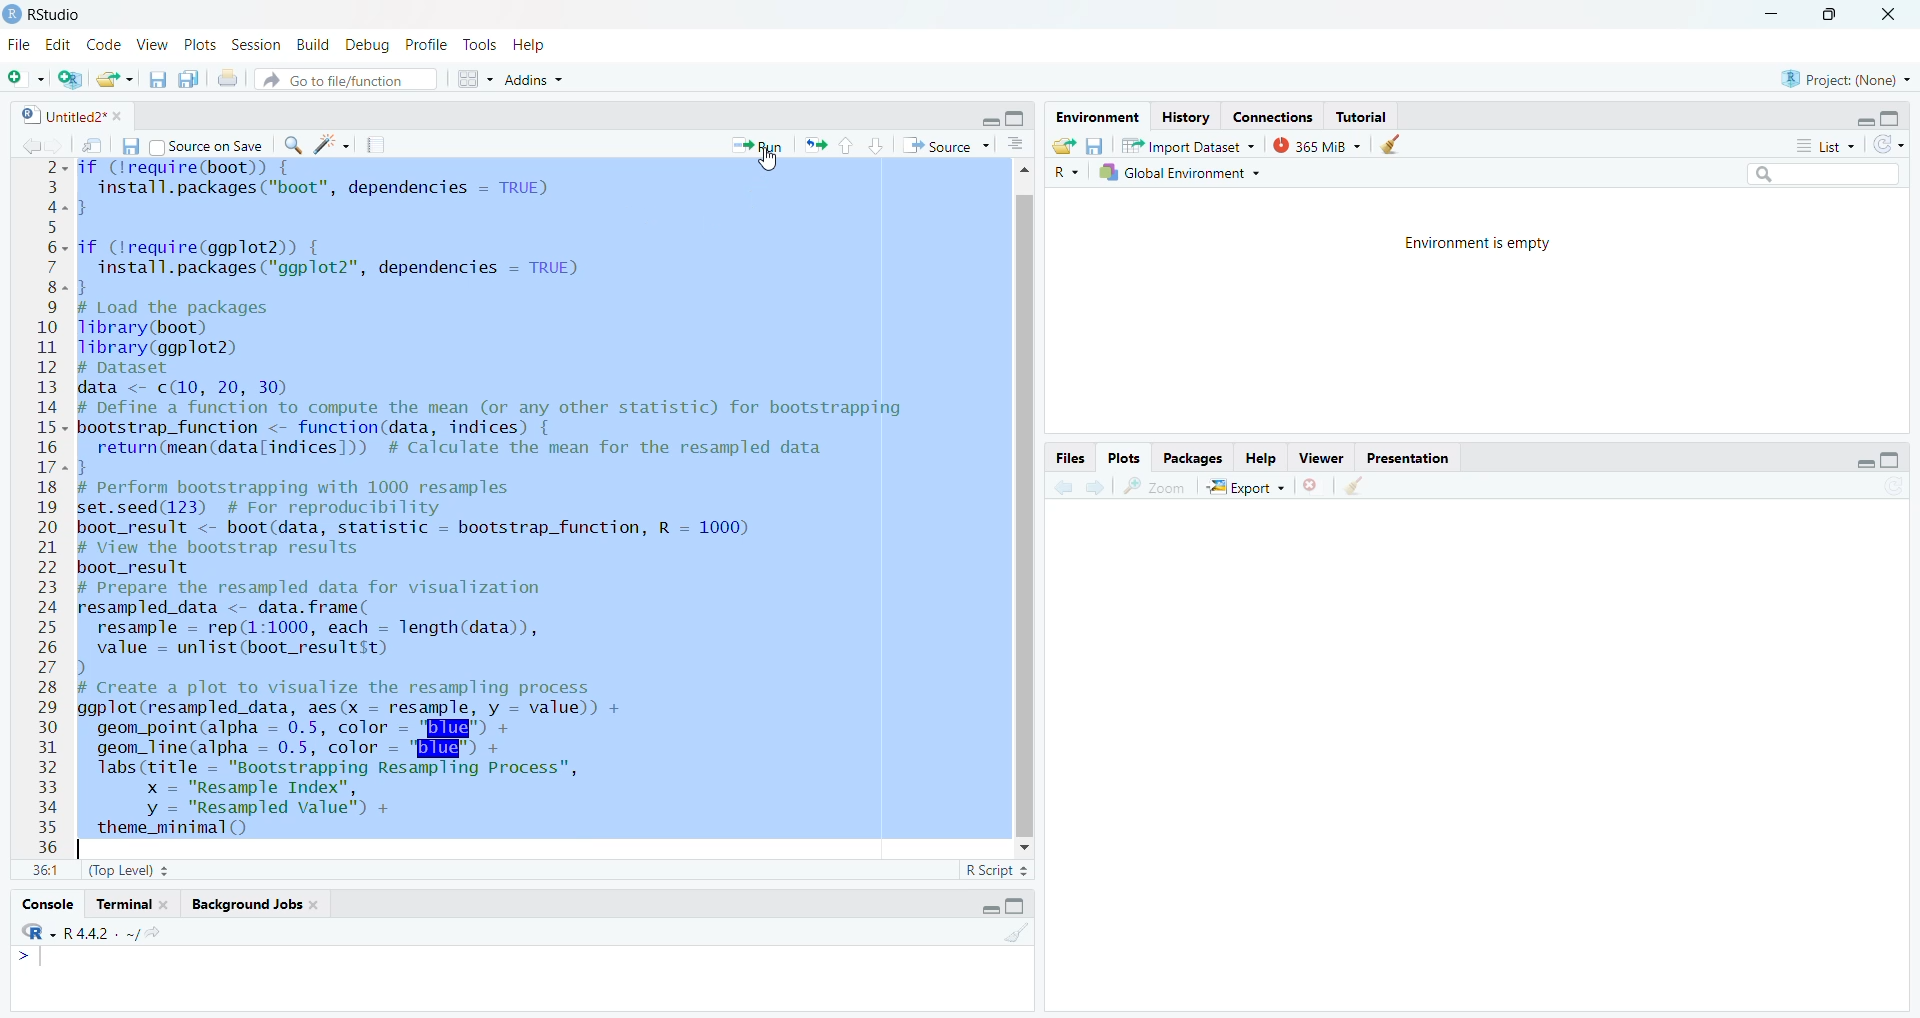 The height and width of the screenshot is (1018, 1920). Describe the element at coordinates (1067, 456) in the screenshot. I see `Files` at that location.